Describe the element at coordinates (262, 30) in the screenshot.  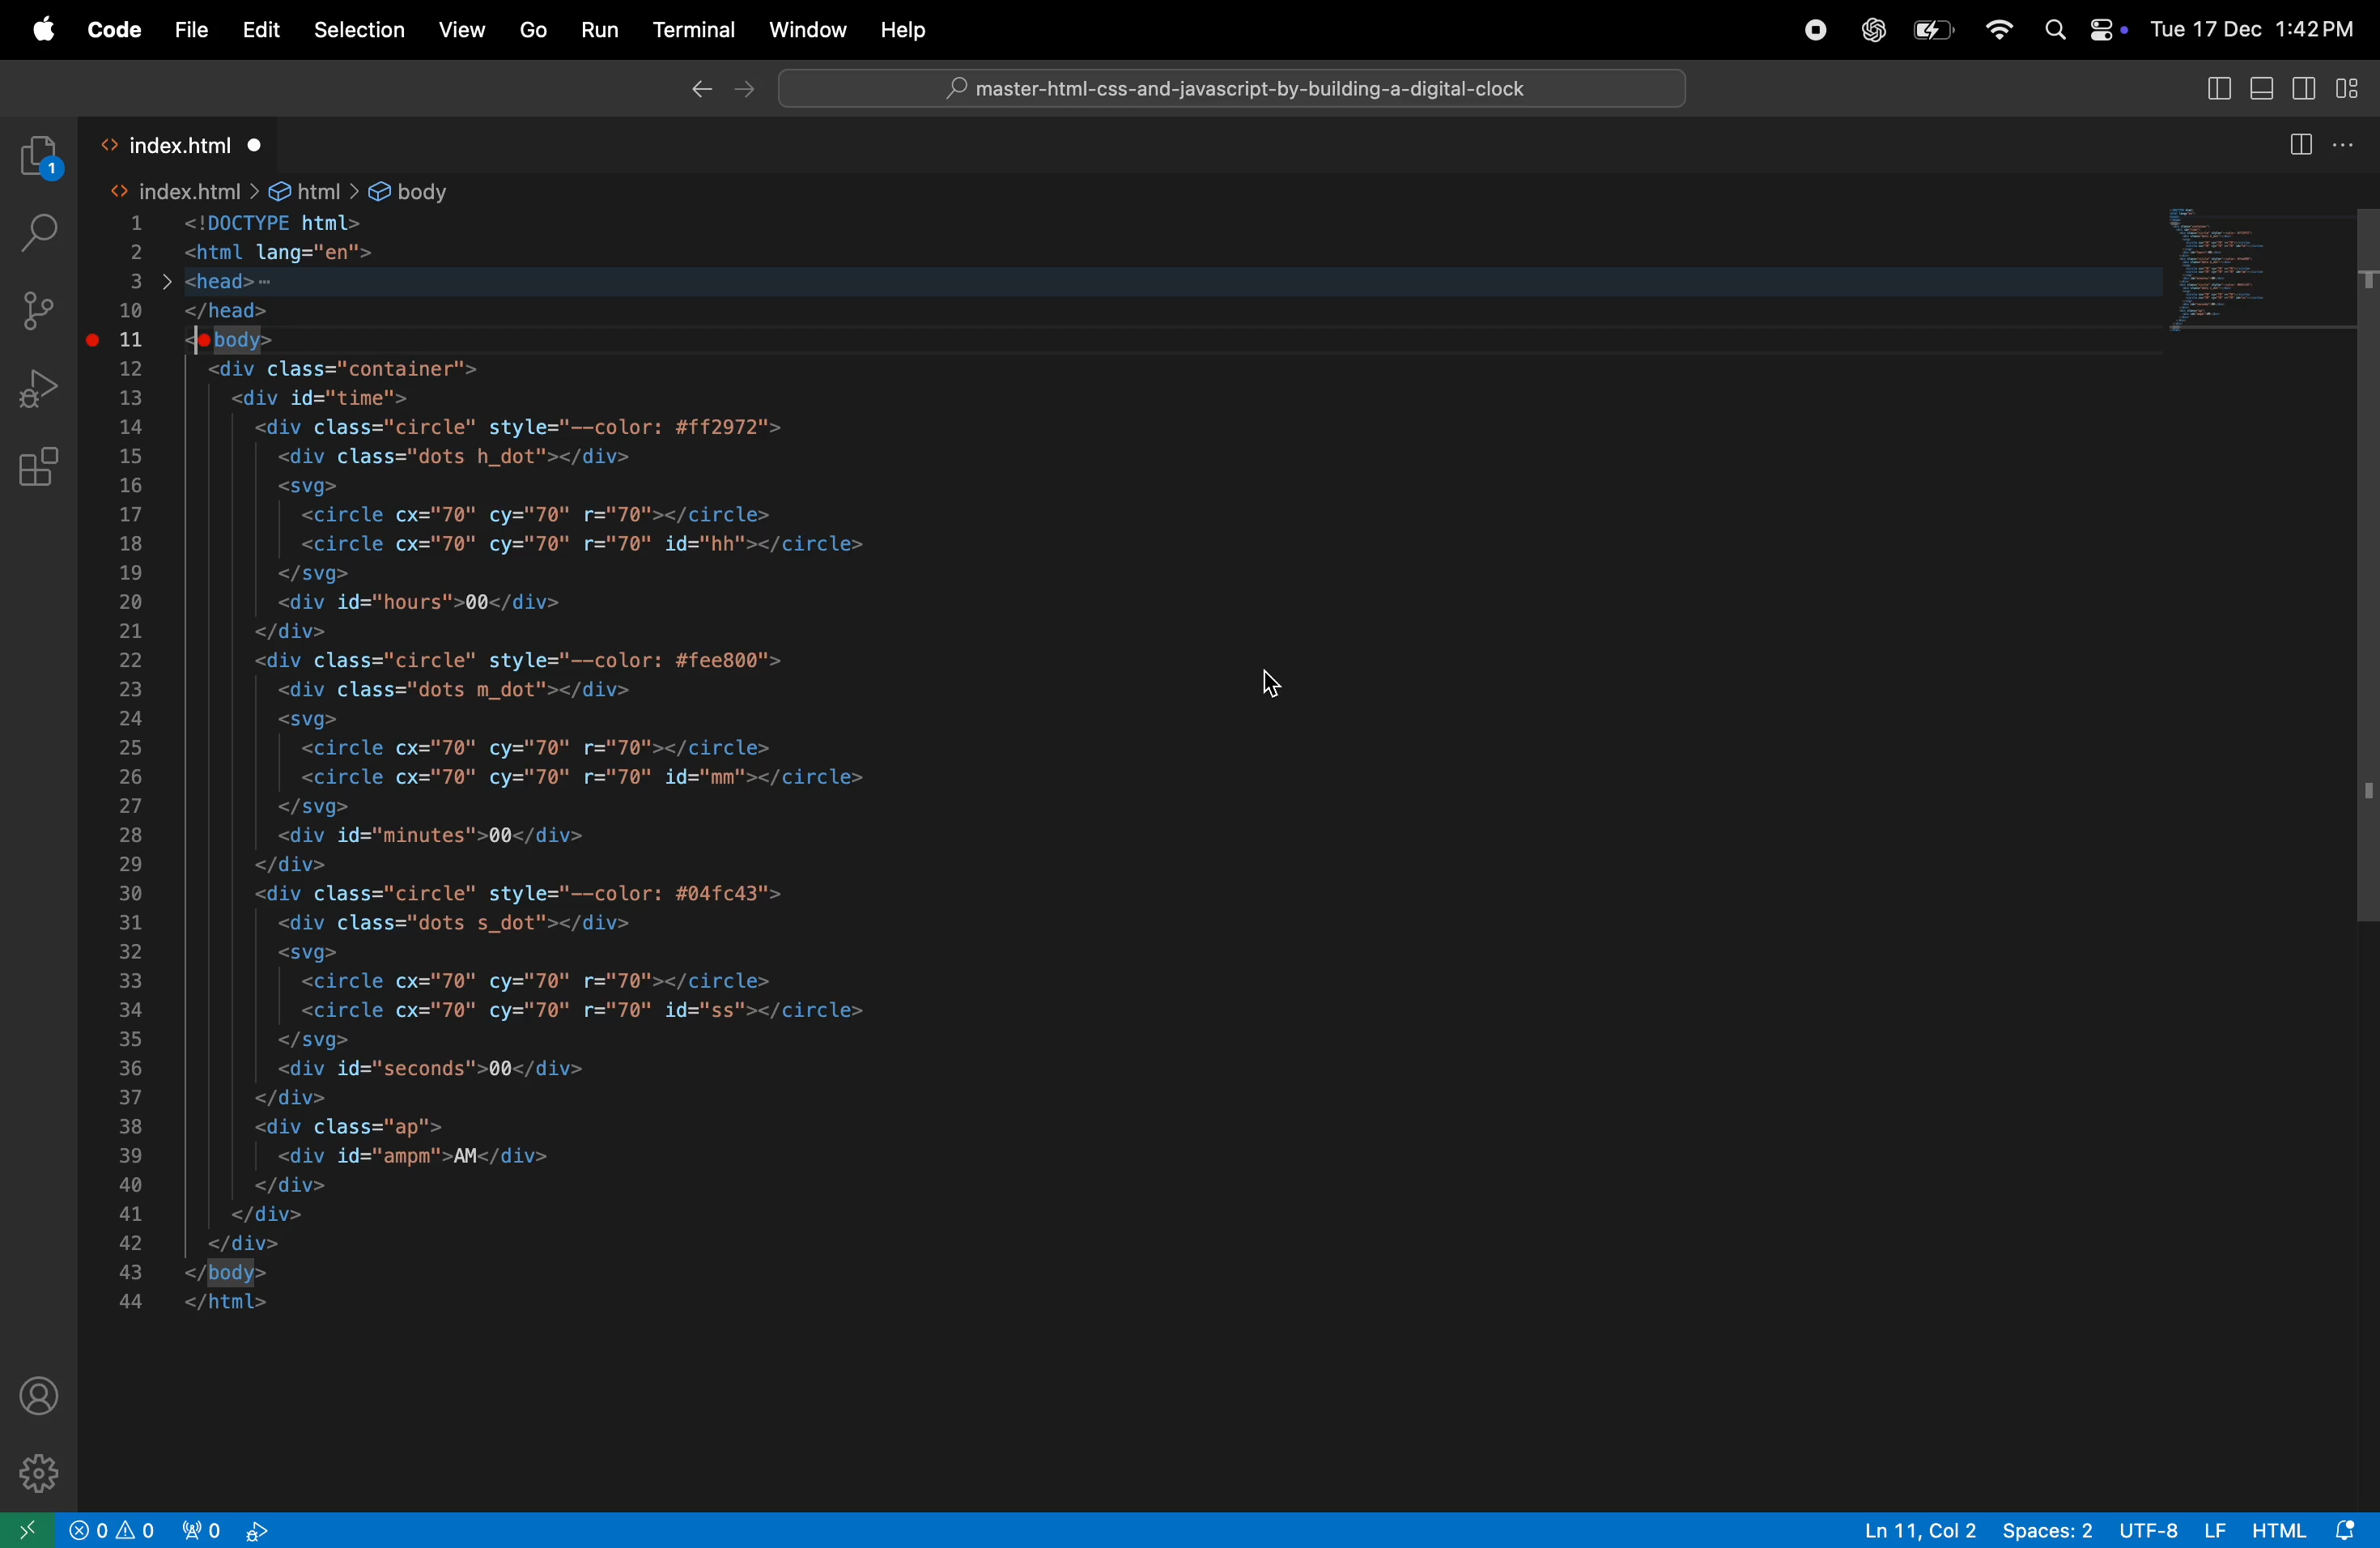
I see `Edit` at that location.